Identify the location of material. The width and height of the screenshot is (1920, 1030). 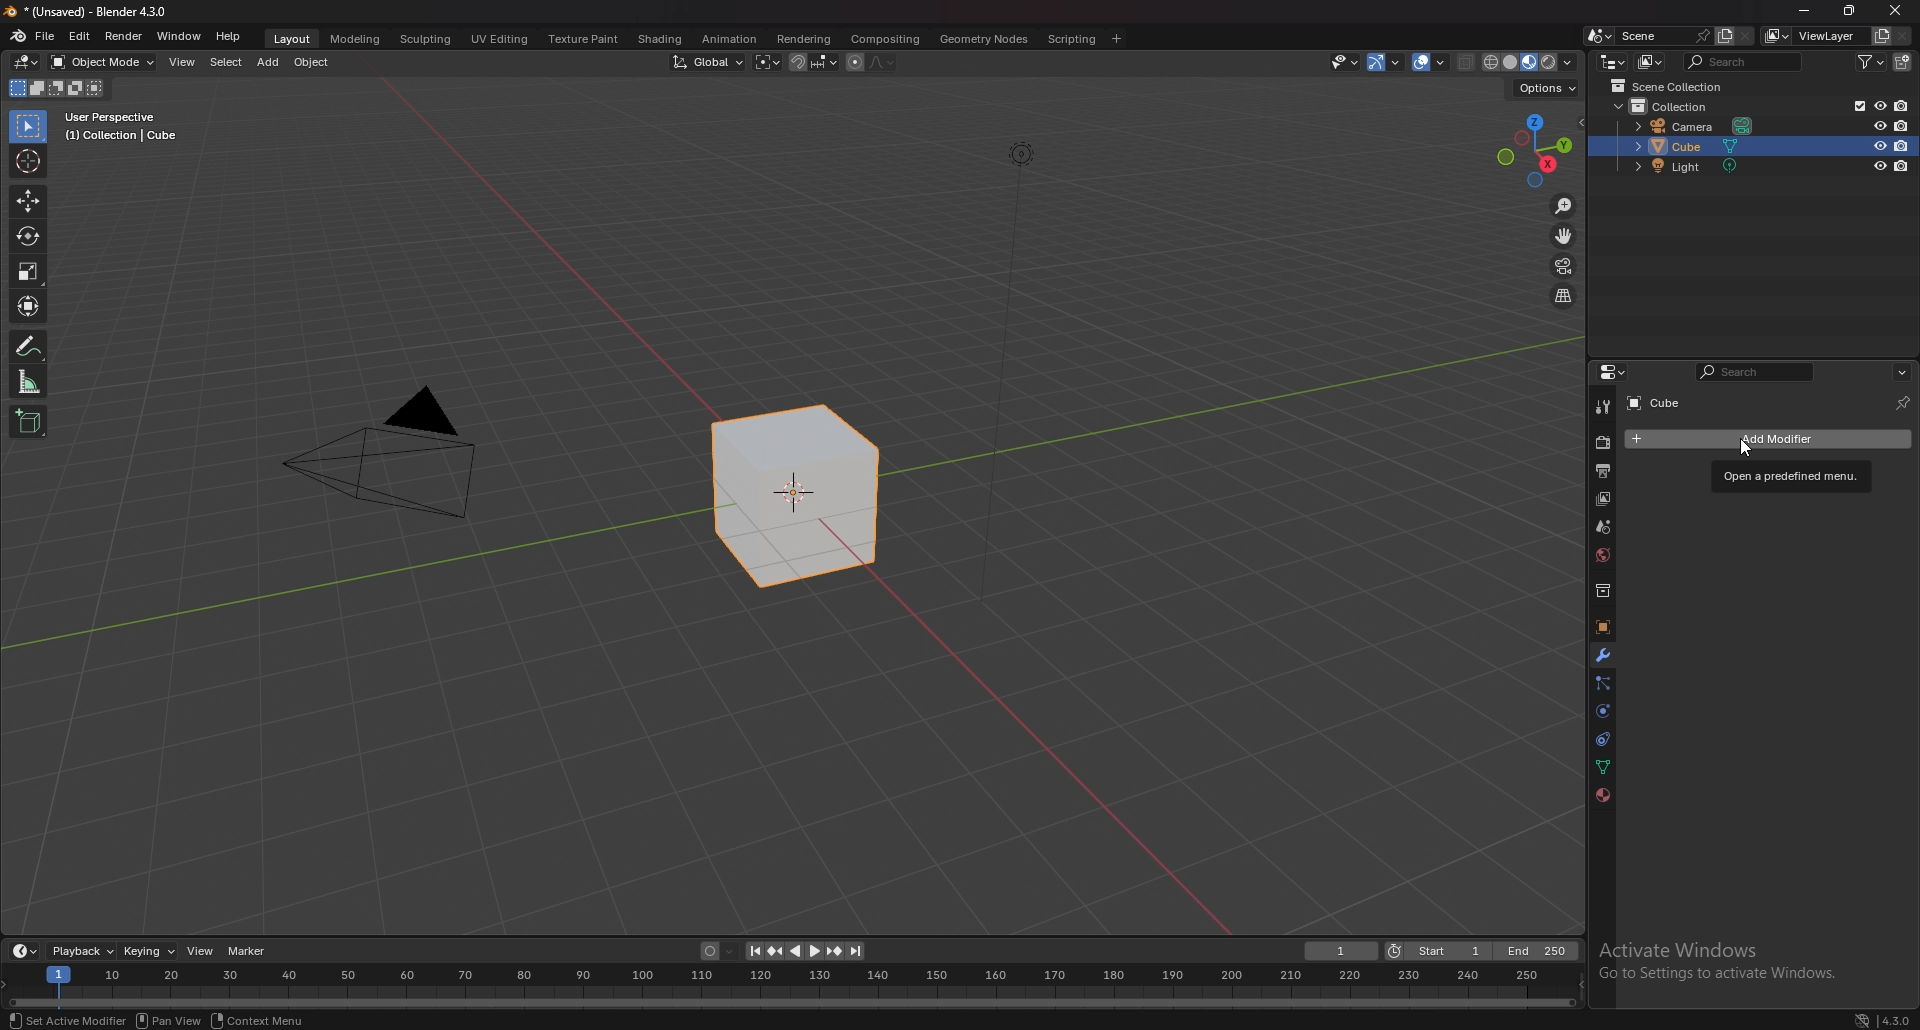
(1603, 793).